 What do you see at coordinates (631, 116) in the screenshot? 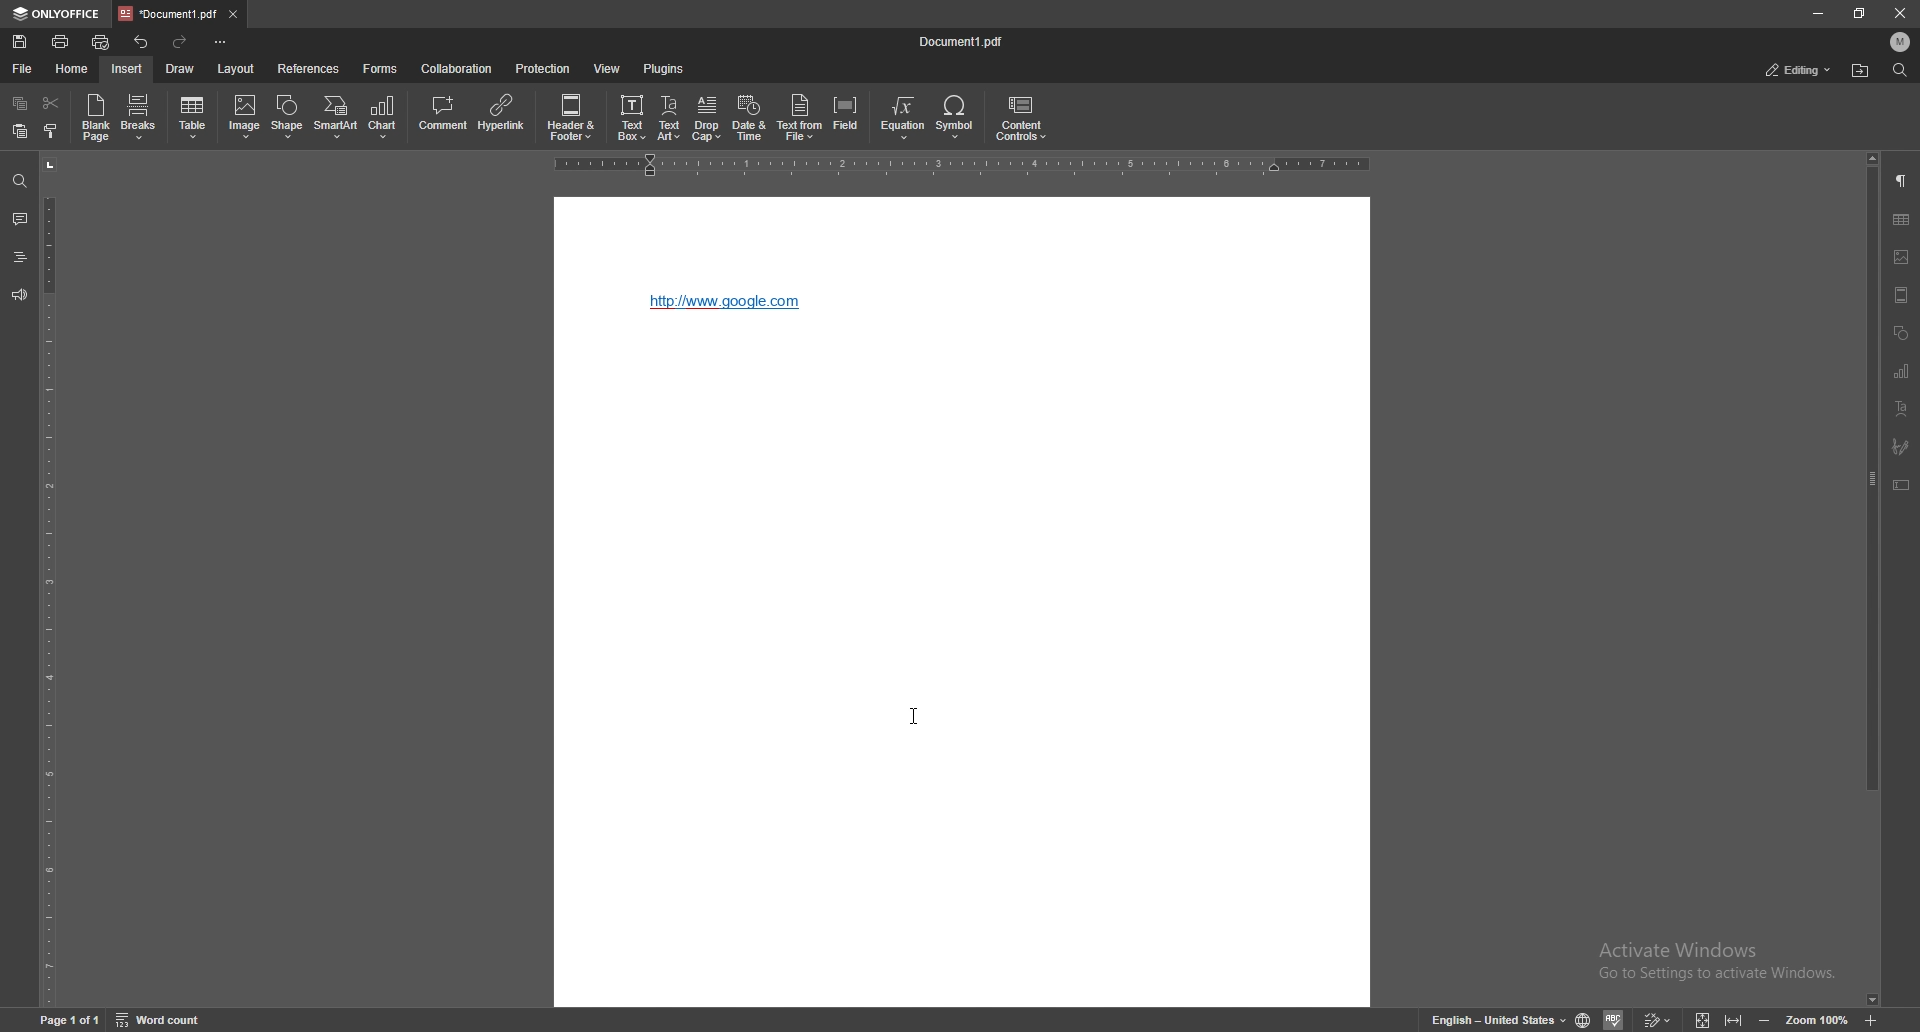
I see `text box` at bounding box center [631, 116].